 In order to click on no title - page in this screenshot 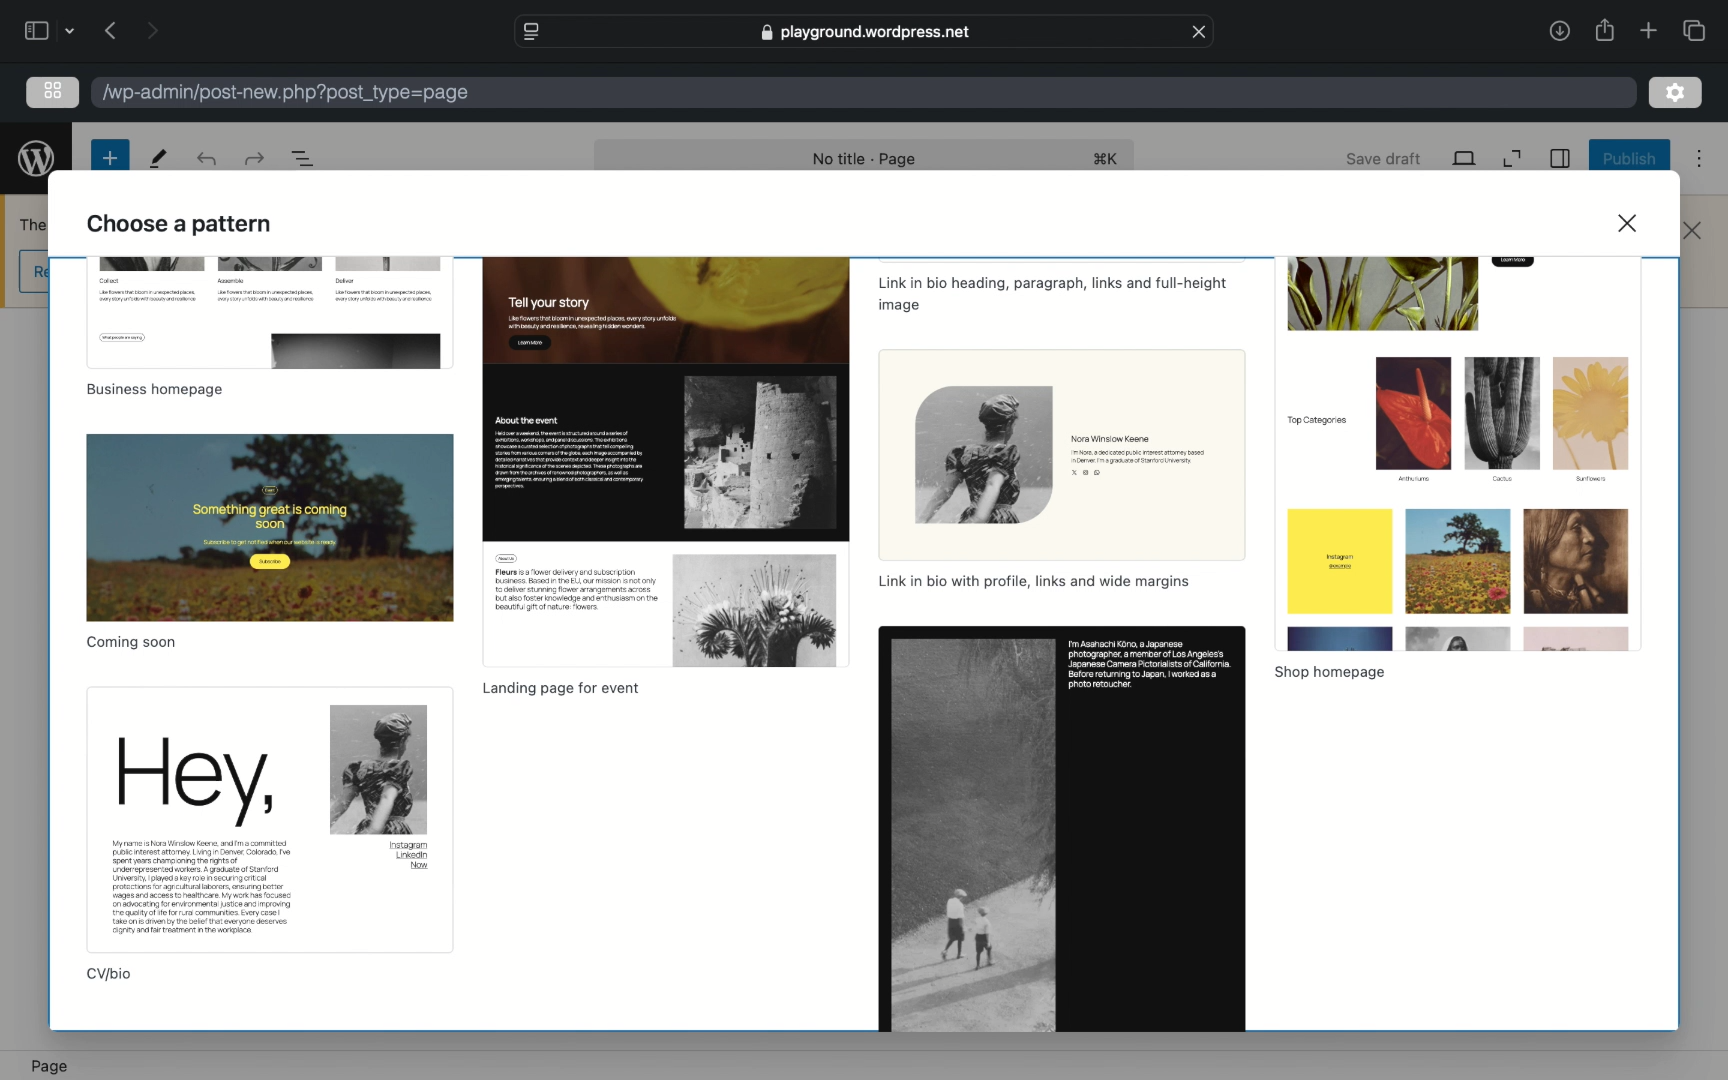, I will do `click(865, 160)`.